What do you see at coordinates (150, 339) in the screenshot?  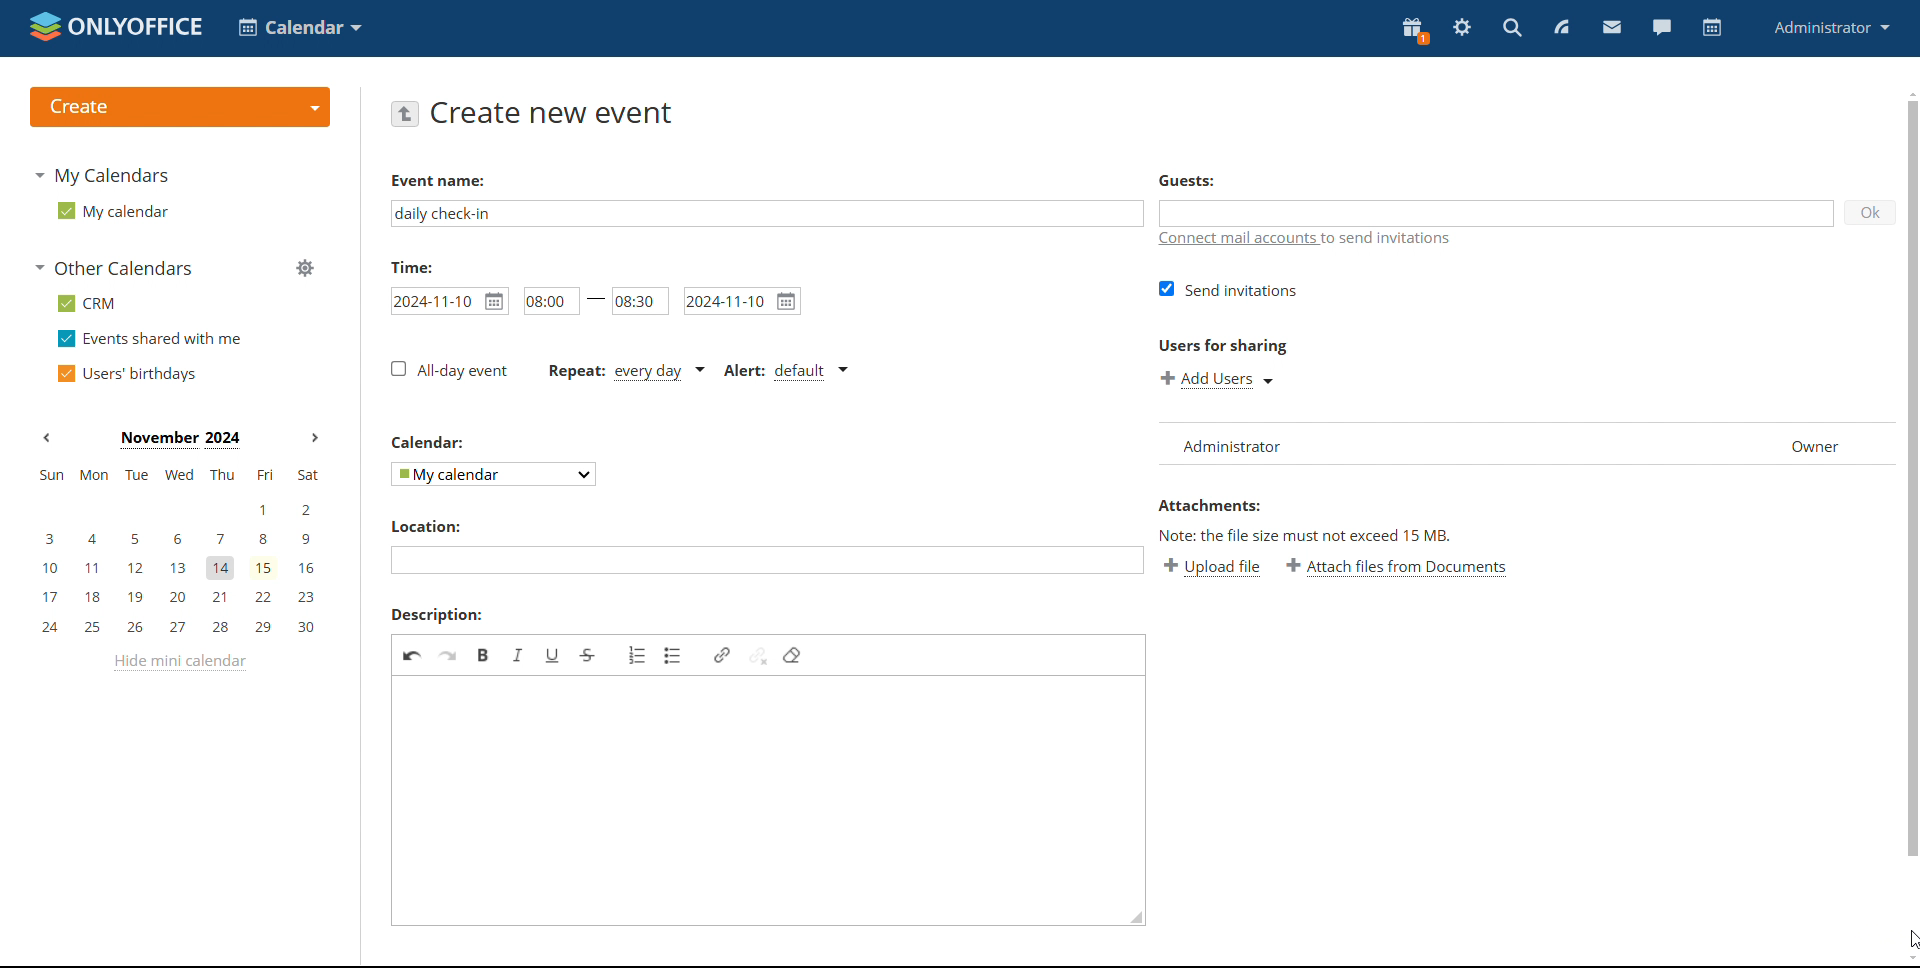 I see `events shared with me` at bounding box center [150, 339].